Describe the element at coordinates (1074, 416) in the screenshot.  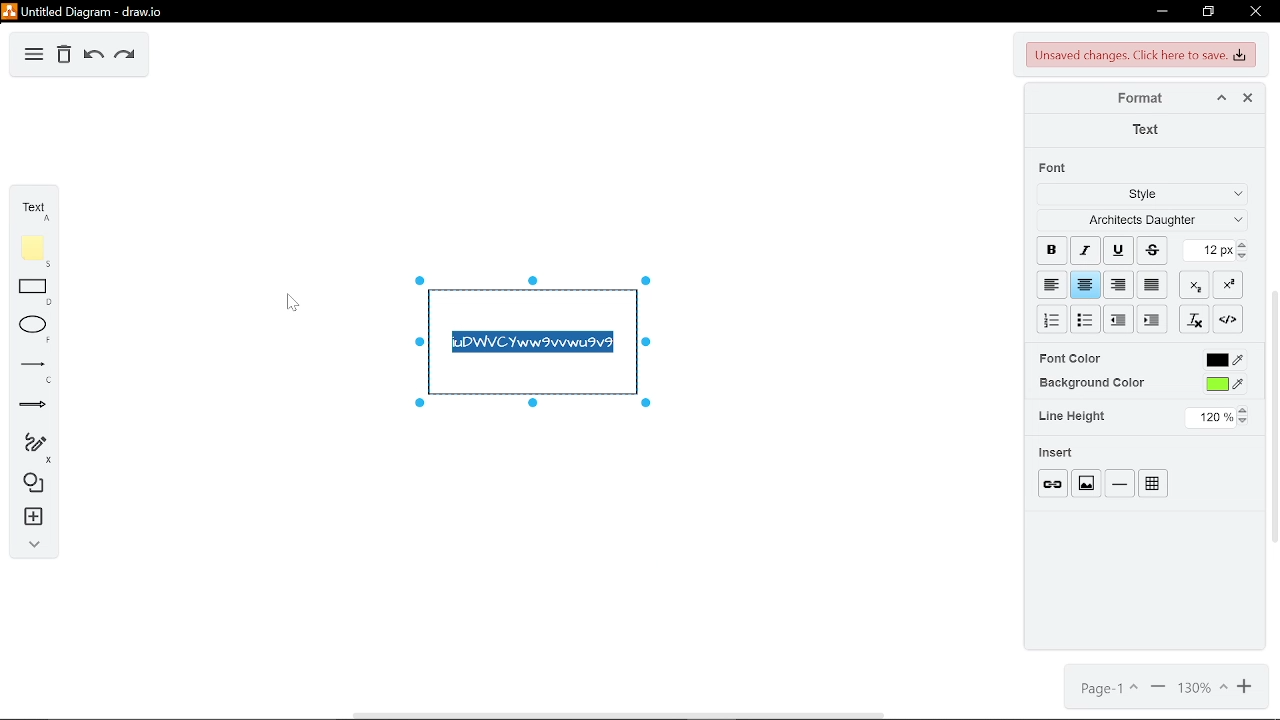
I see `line highlight` at that location.